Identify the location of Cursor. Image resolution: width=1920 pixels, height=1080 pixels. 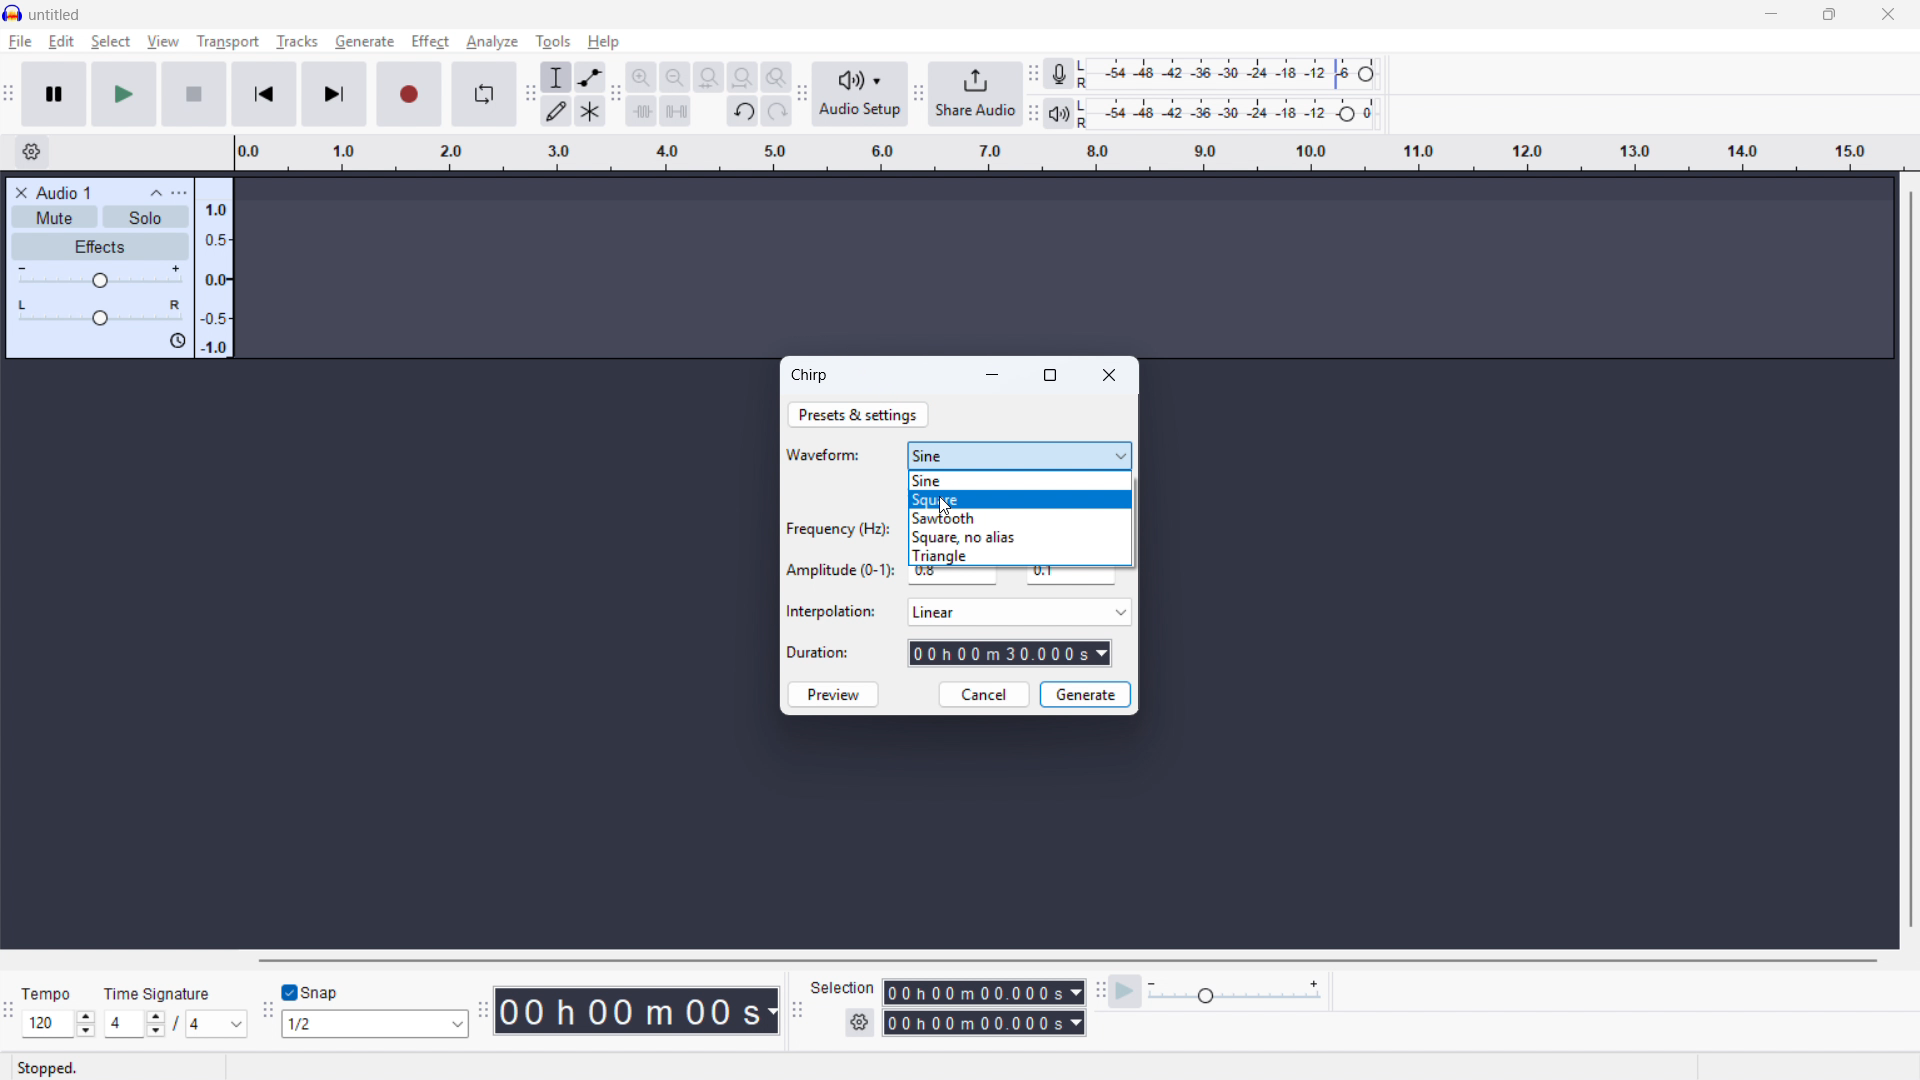
(945, 509).